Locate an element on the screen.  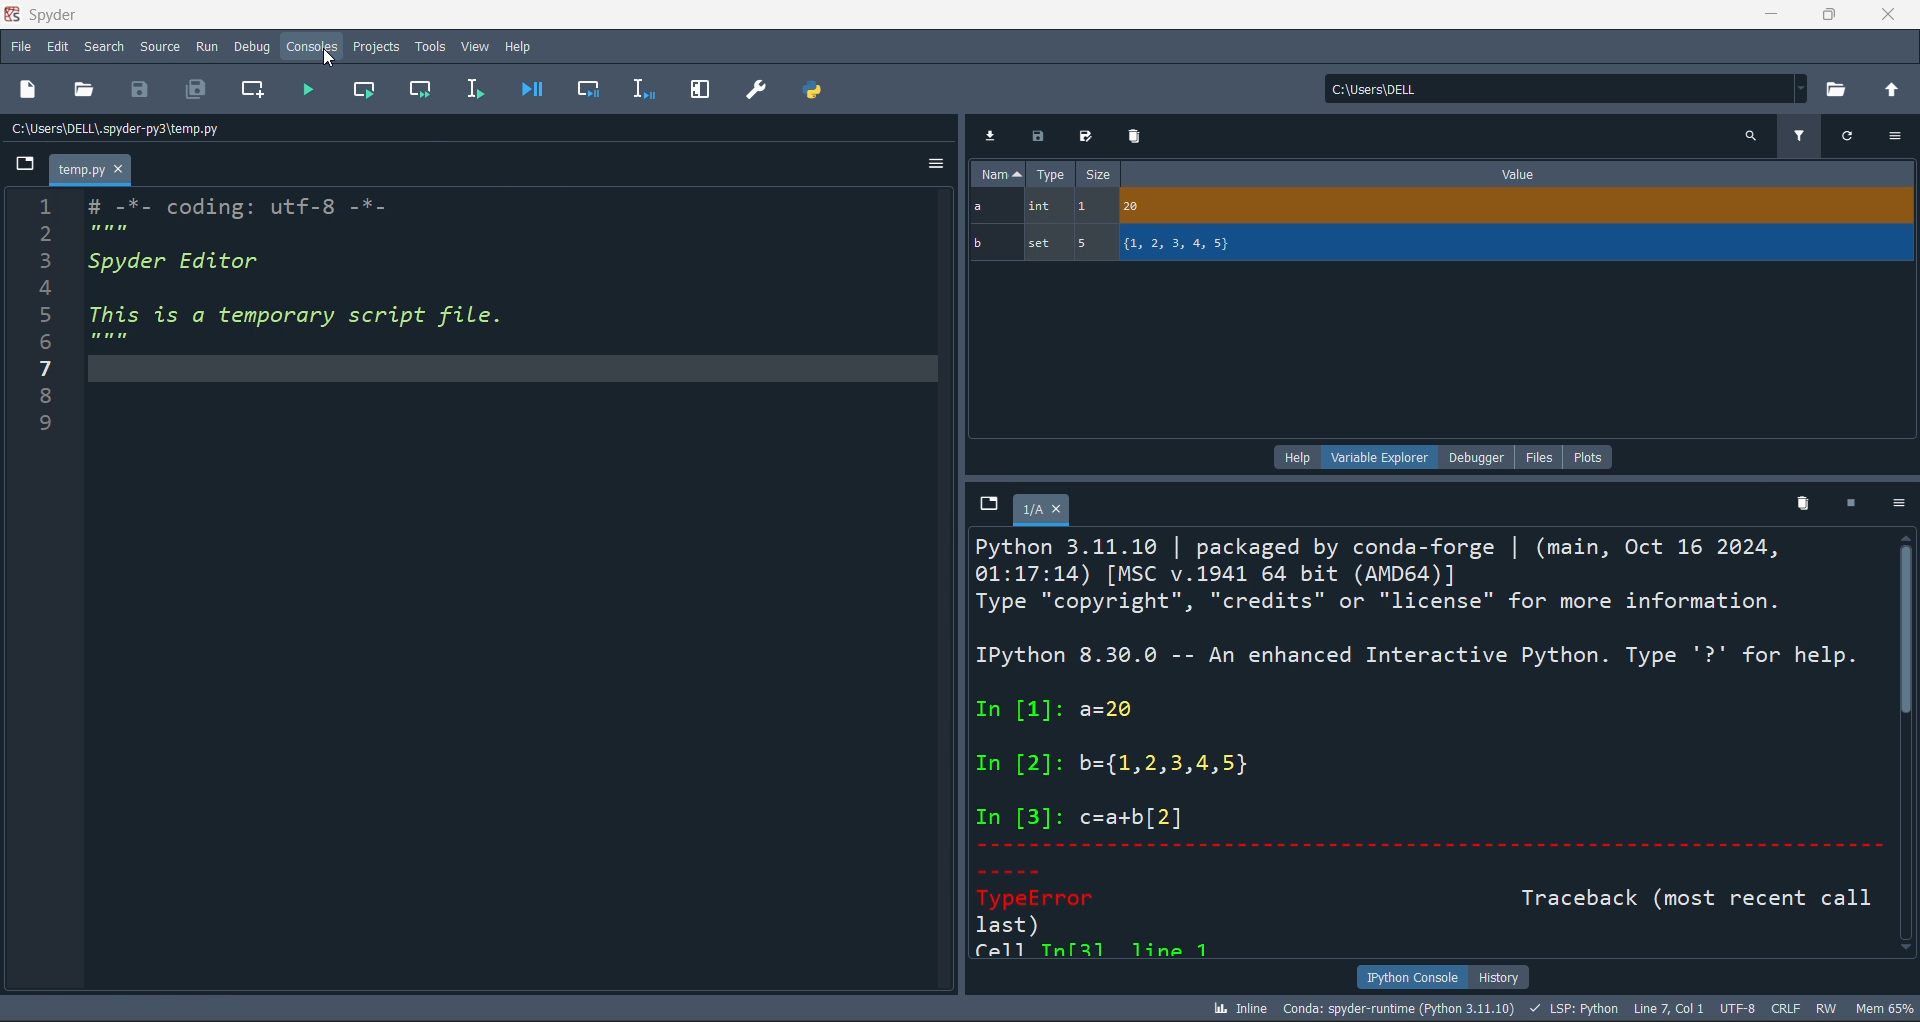
delete is located at coordinates (1136, 136).